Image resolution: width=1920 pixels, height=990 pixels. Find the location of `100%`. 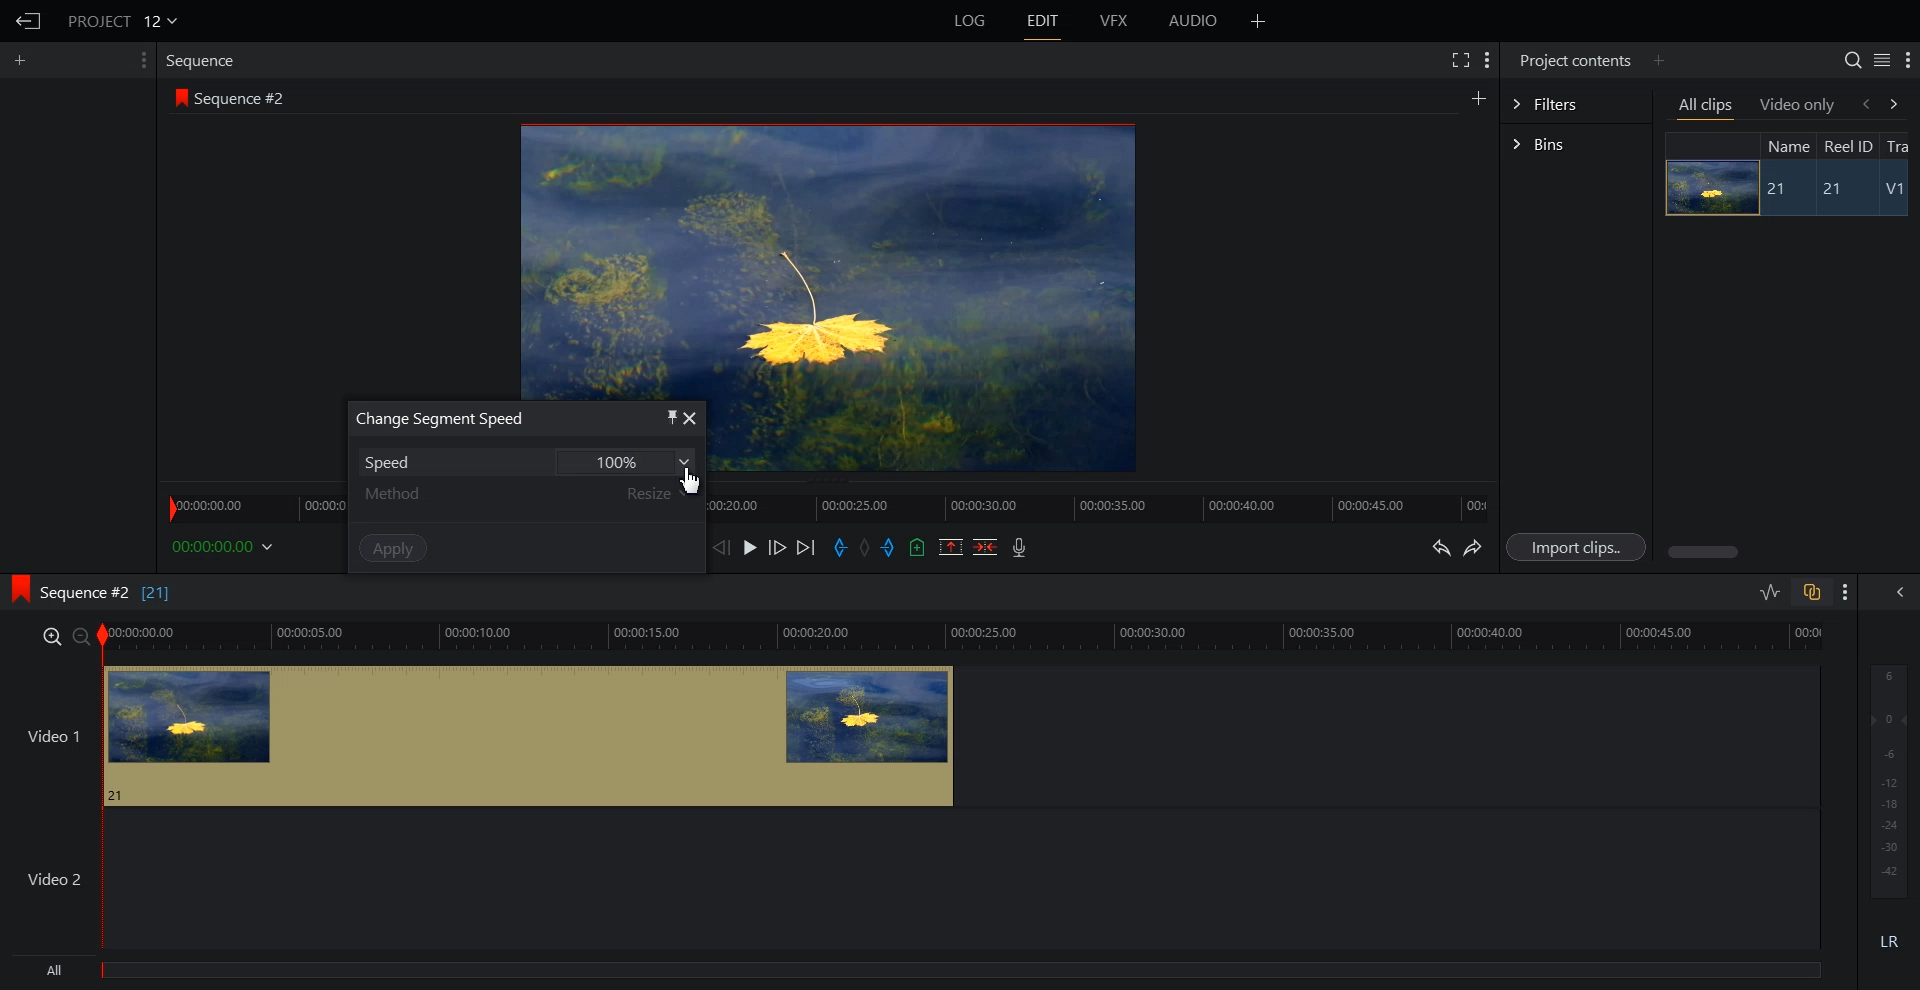

100% is located at coordinates (626, 462).